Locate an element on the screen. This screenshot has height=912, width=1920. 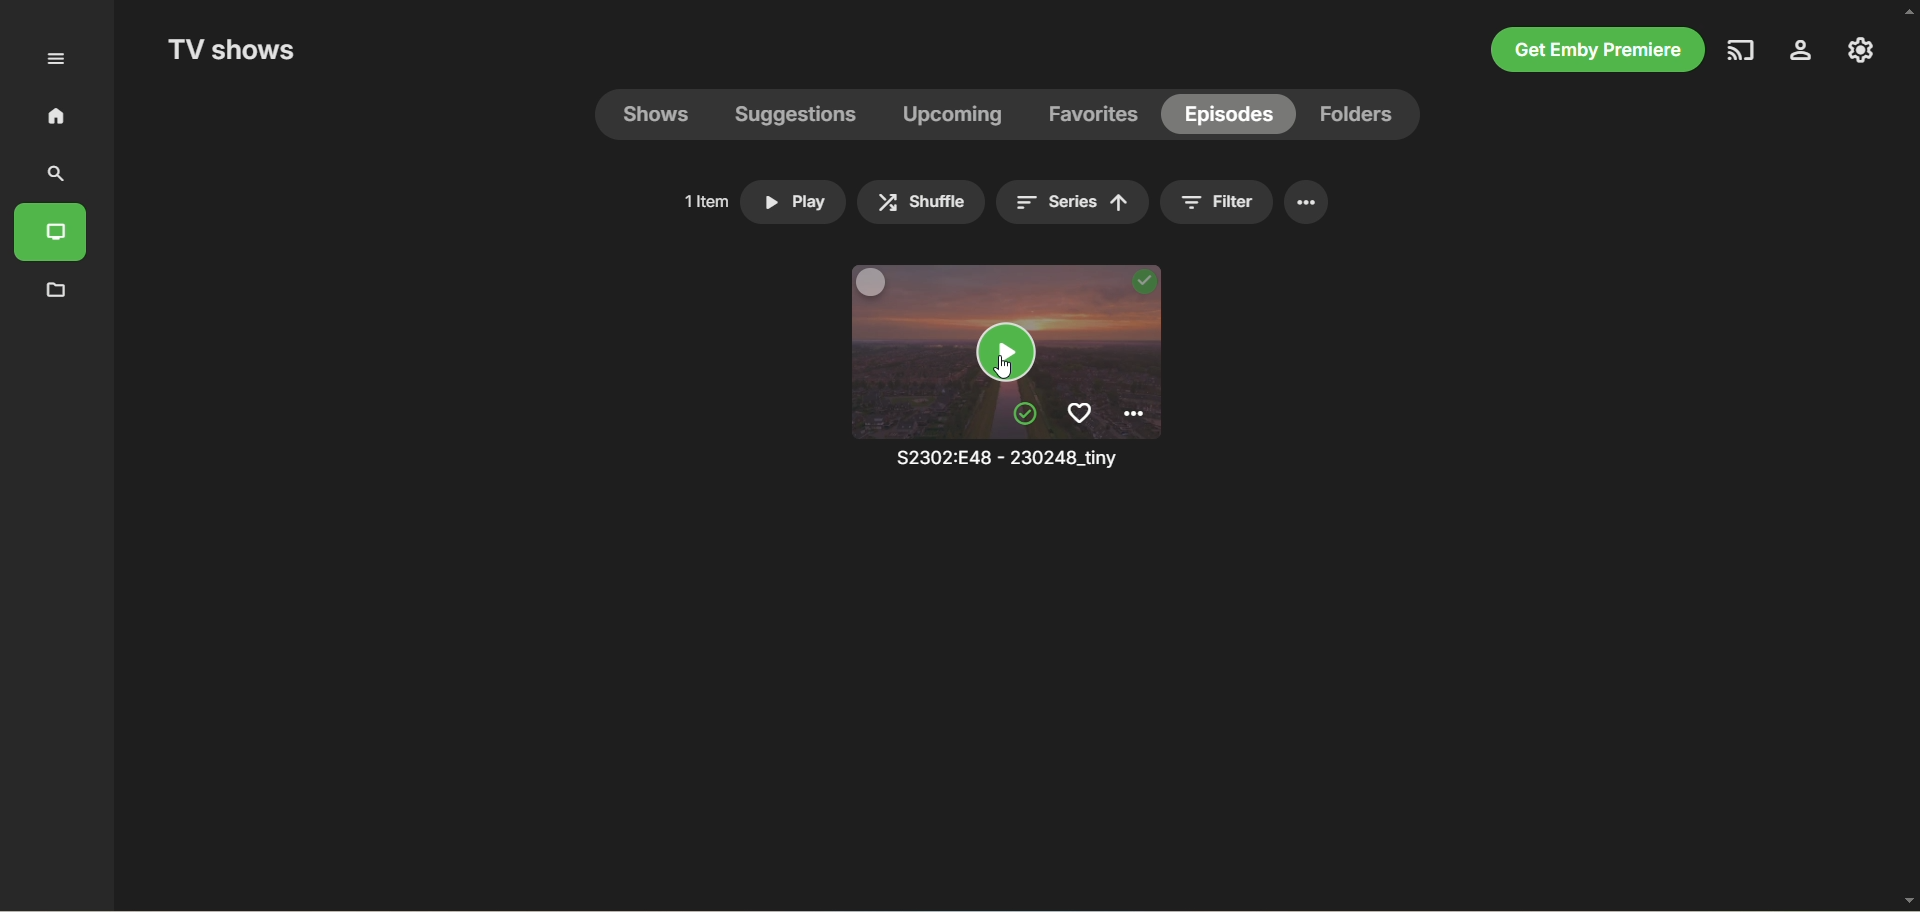
manage emby server is located at coordinates (1861, 50).